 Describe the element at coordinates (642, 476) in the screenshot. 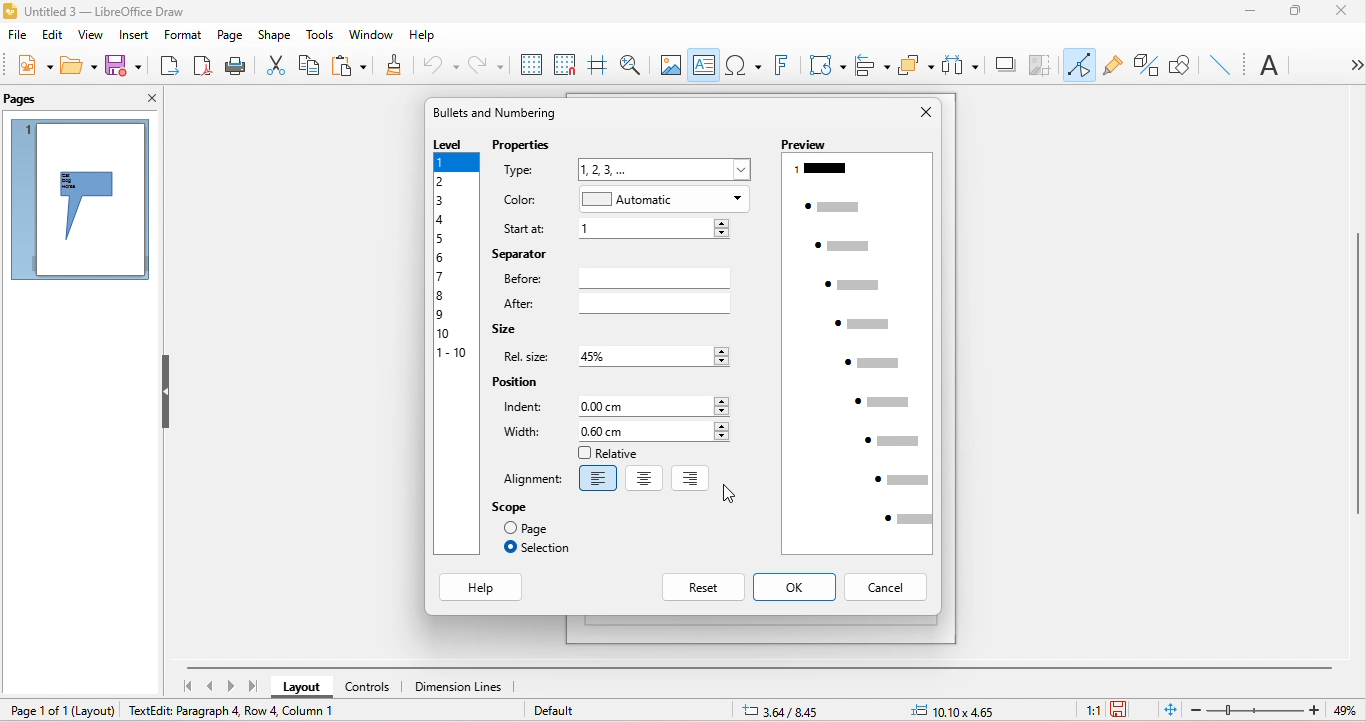

I see `center align` at that location.